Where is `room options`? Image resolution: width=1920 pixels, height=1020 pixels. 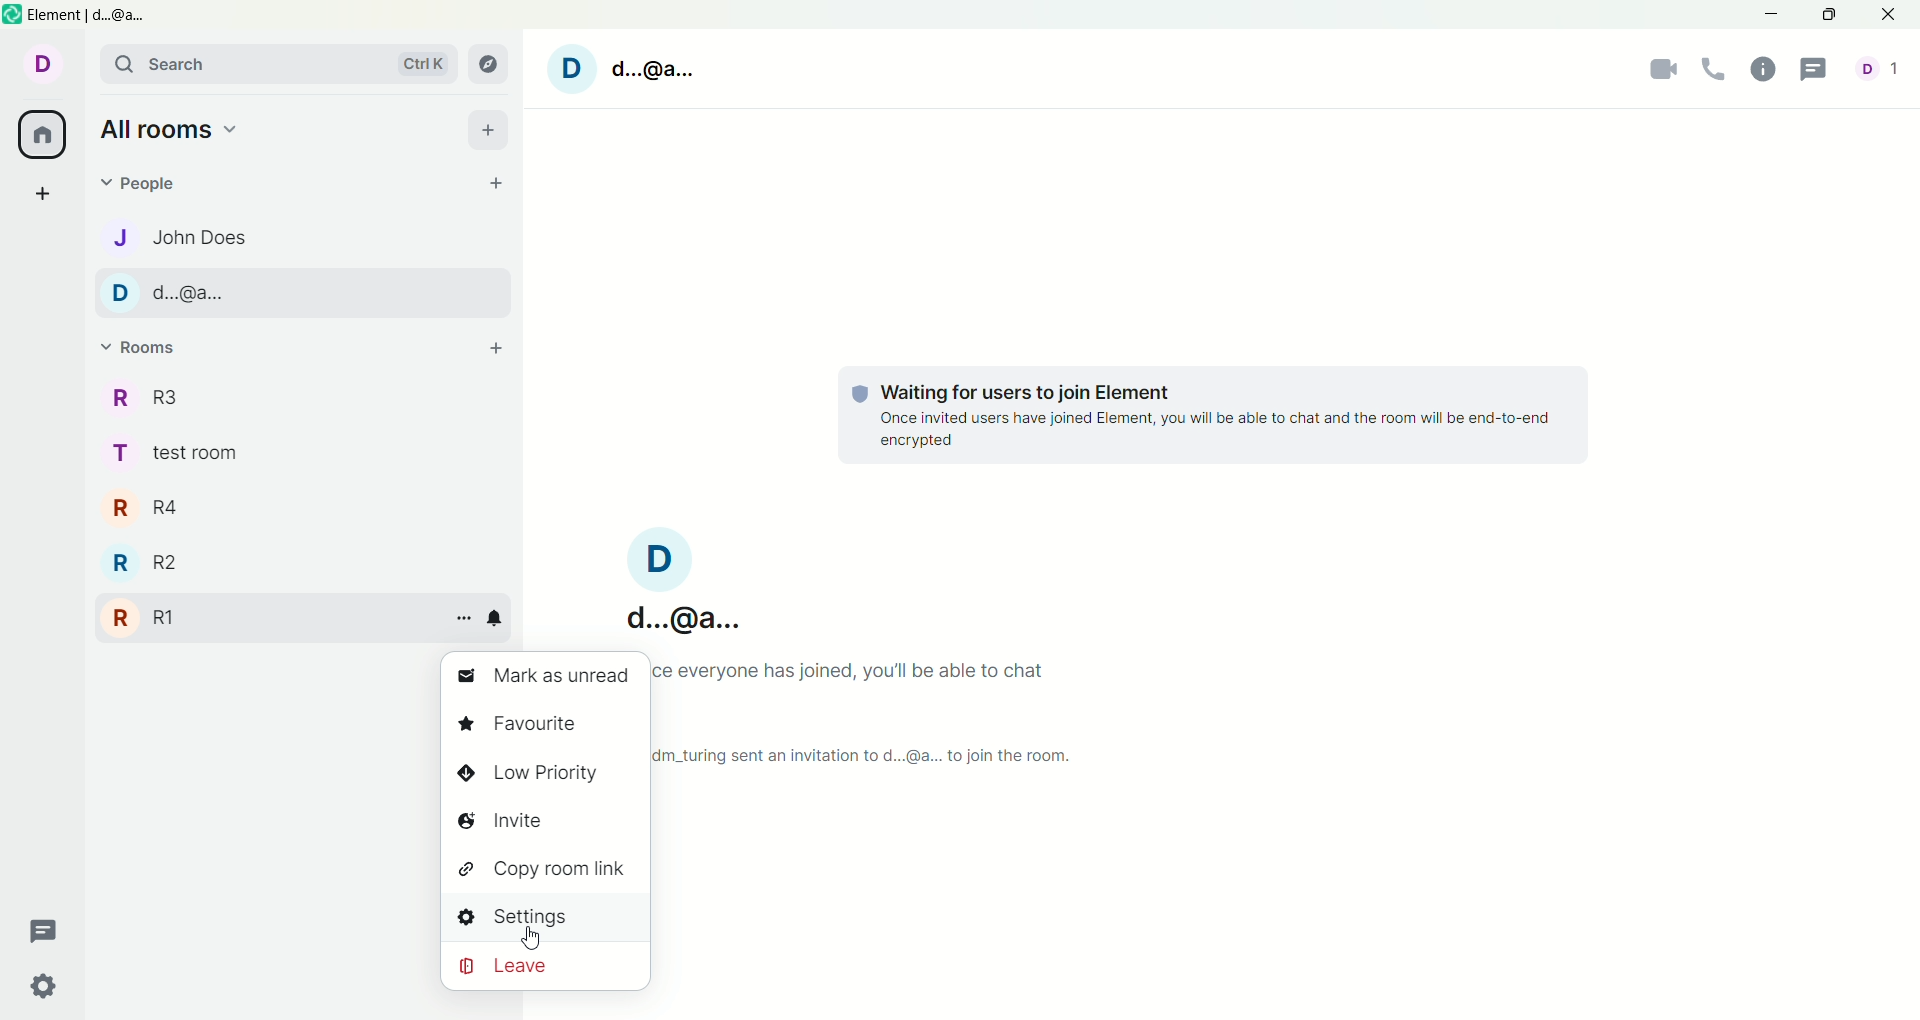 room options is located at coordinates (455, 612).